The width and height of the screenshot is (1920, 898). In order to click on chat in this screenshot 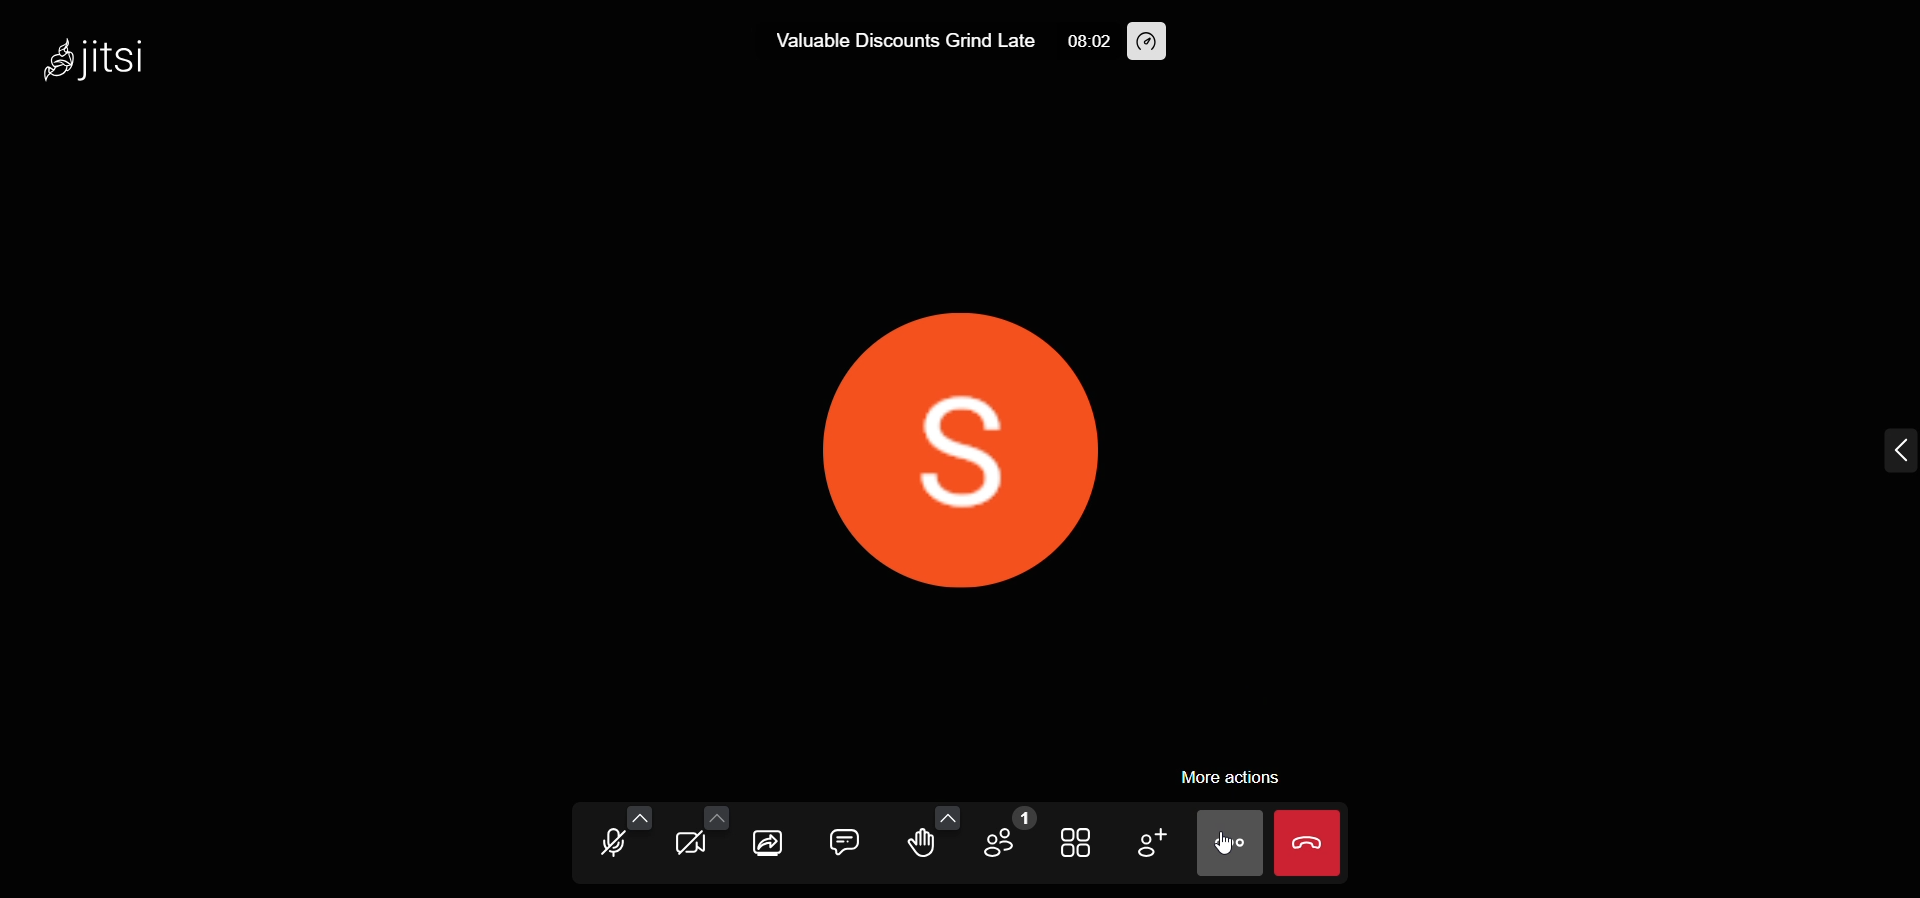, I will do `click(844, 838)`.